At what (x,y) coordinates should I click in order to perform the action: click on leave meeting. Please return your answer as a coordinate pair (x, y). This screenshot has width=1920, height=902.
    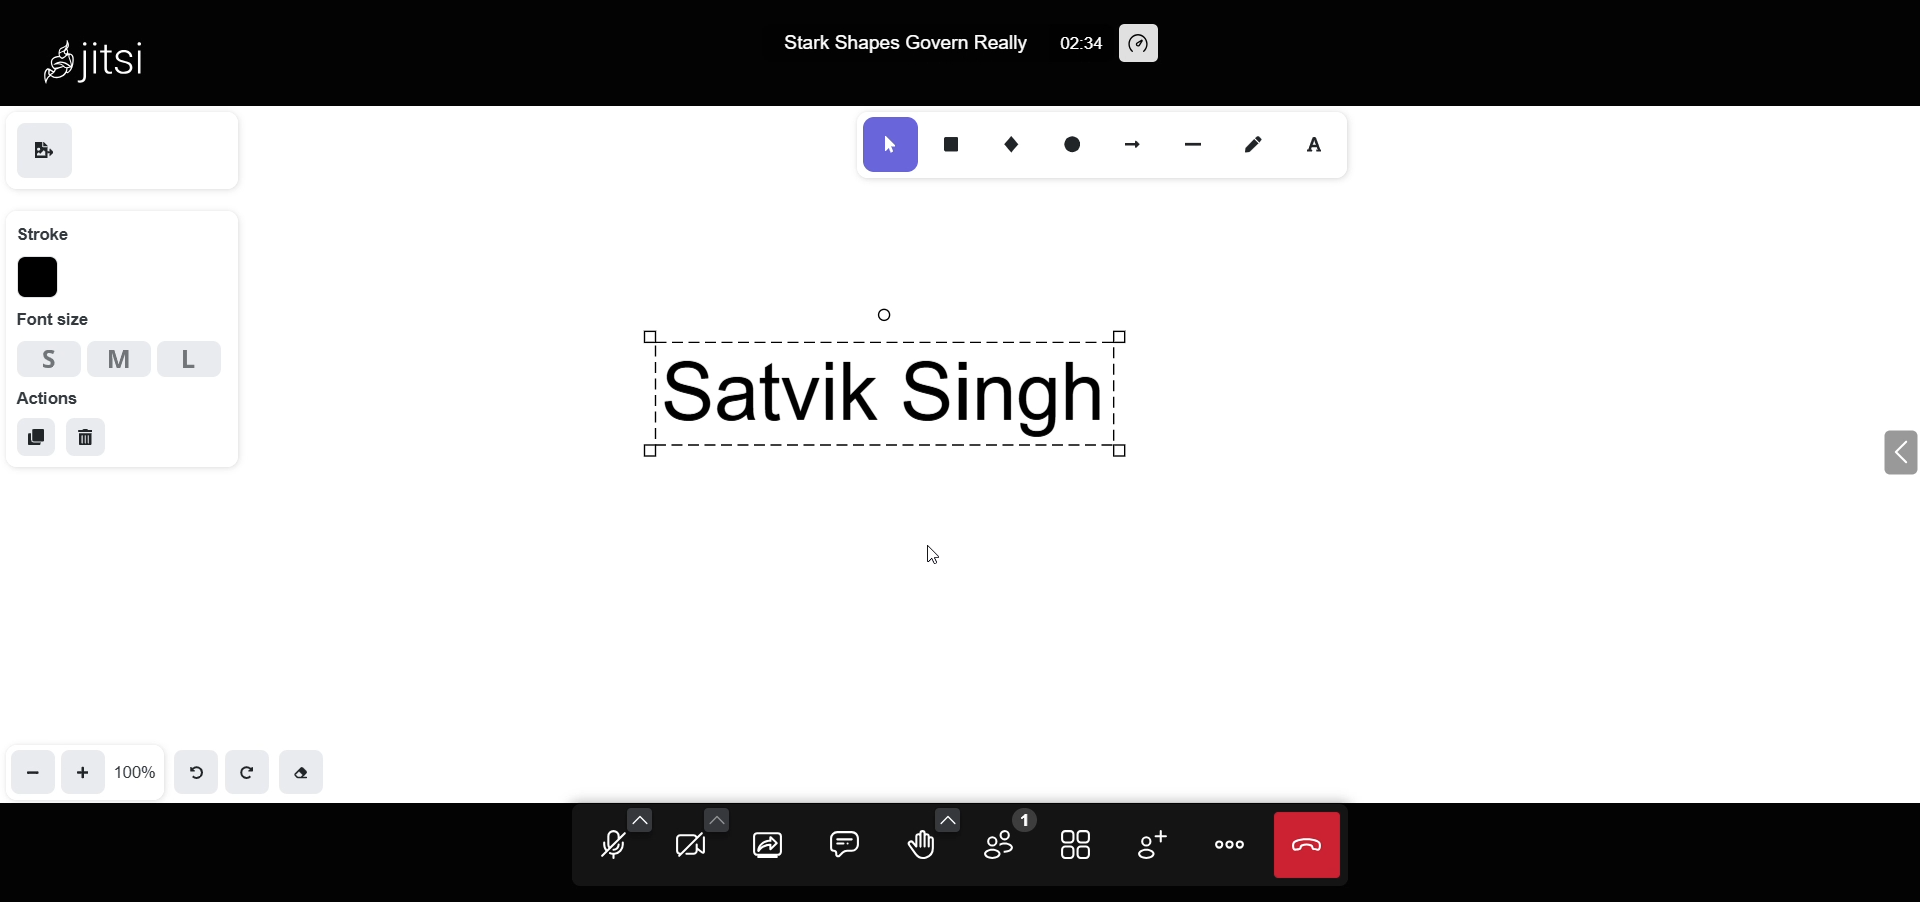
    Looking at the image, I should click on (1307, 845).